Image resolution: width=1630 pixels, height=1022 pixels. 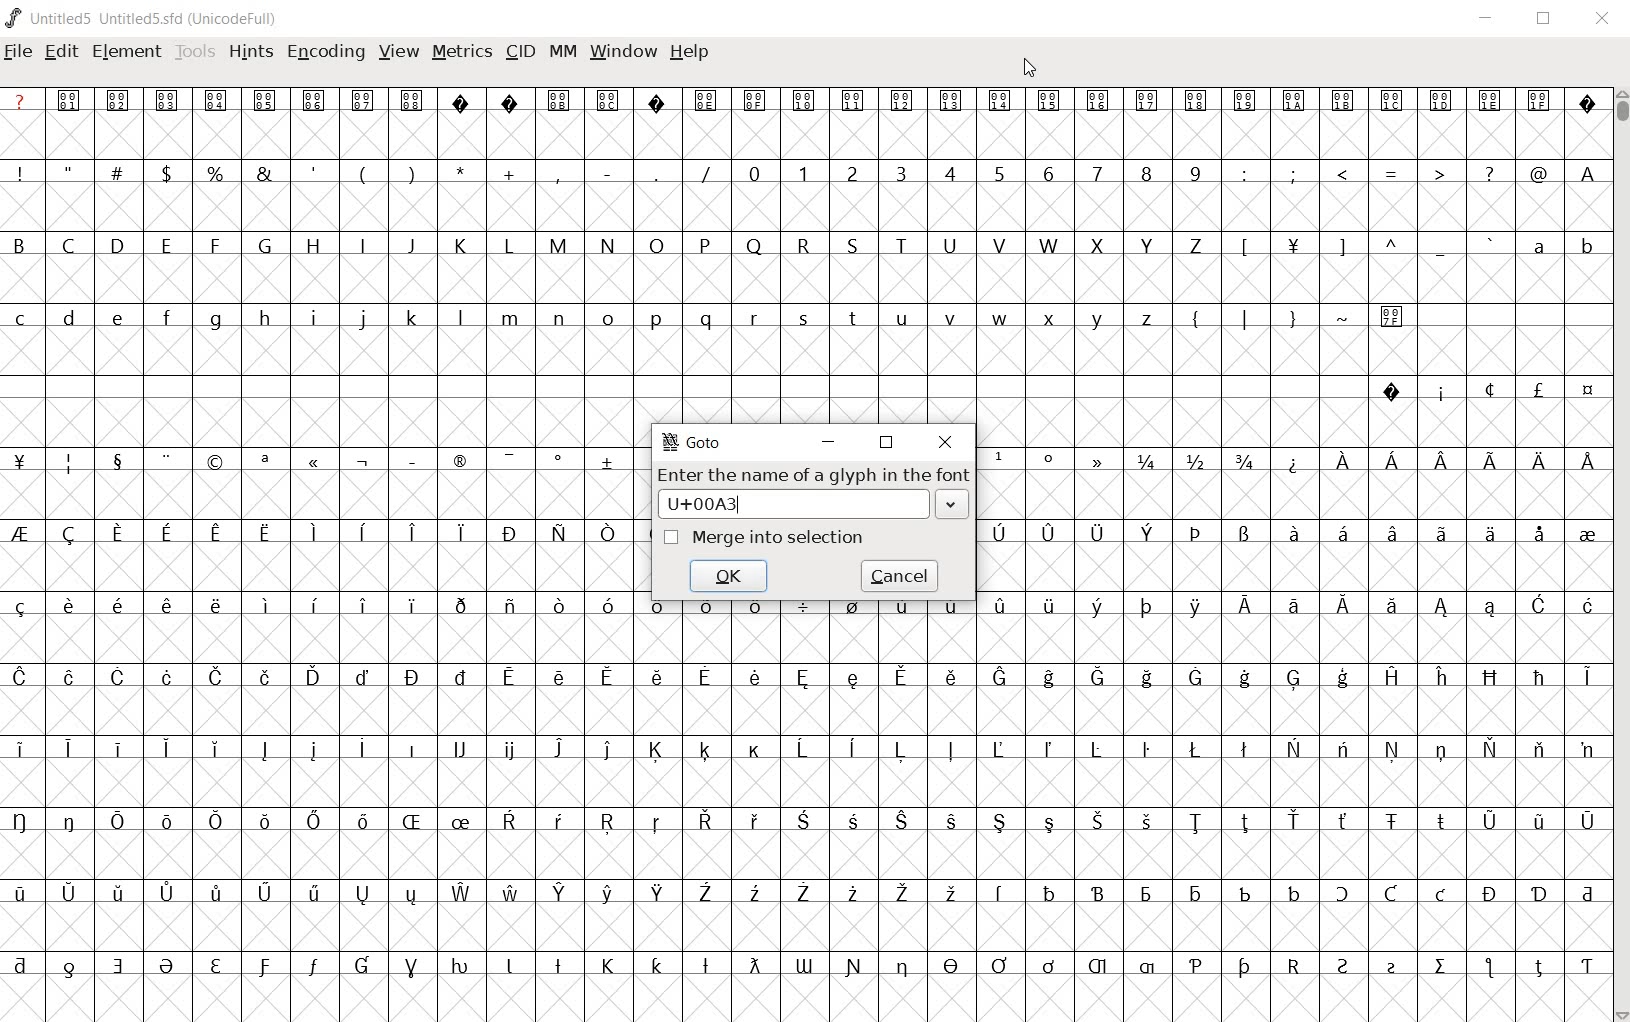 I want to click on U, so click(x=950, y=247).